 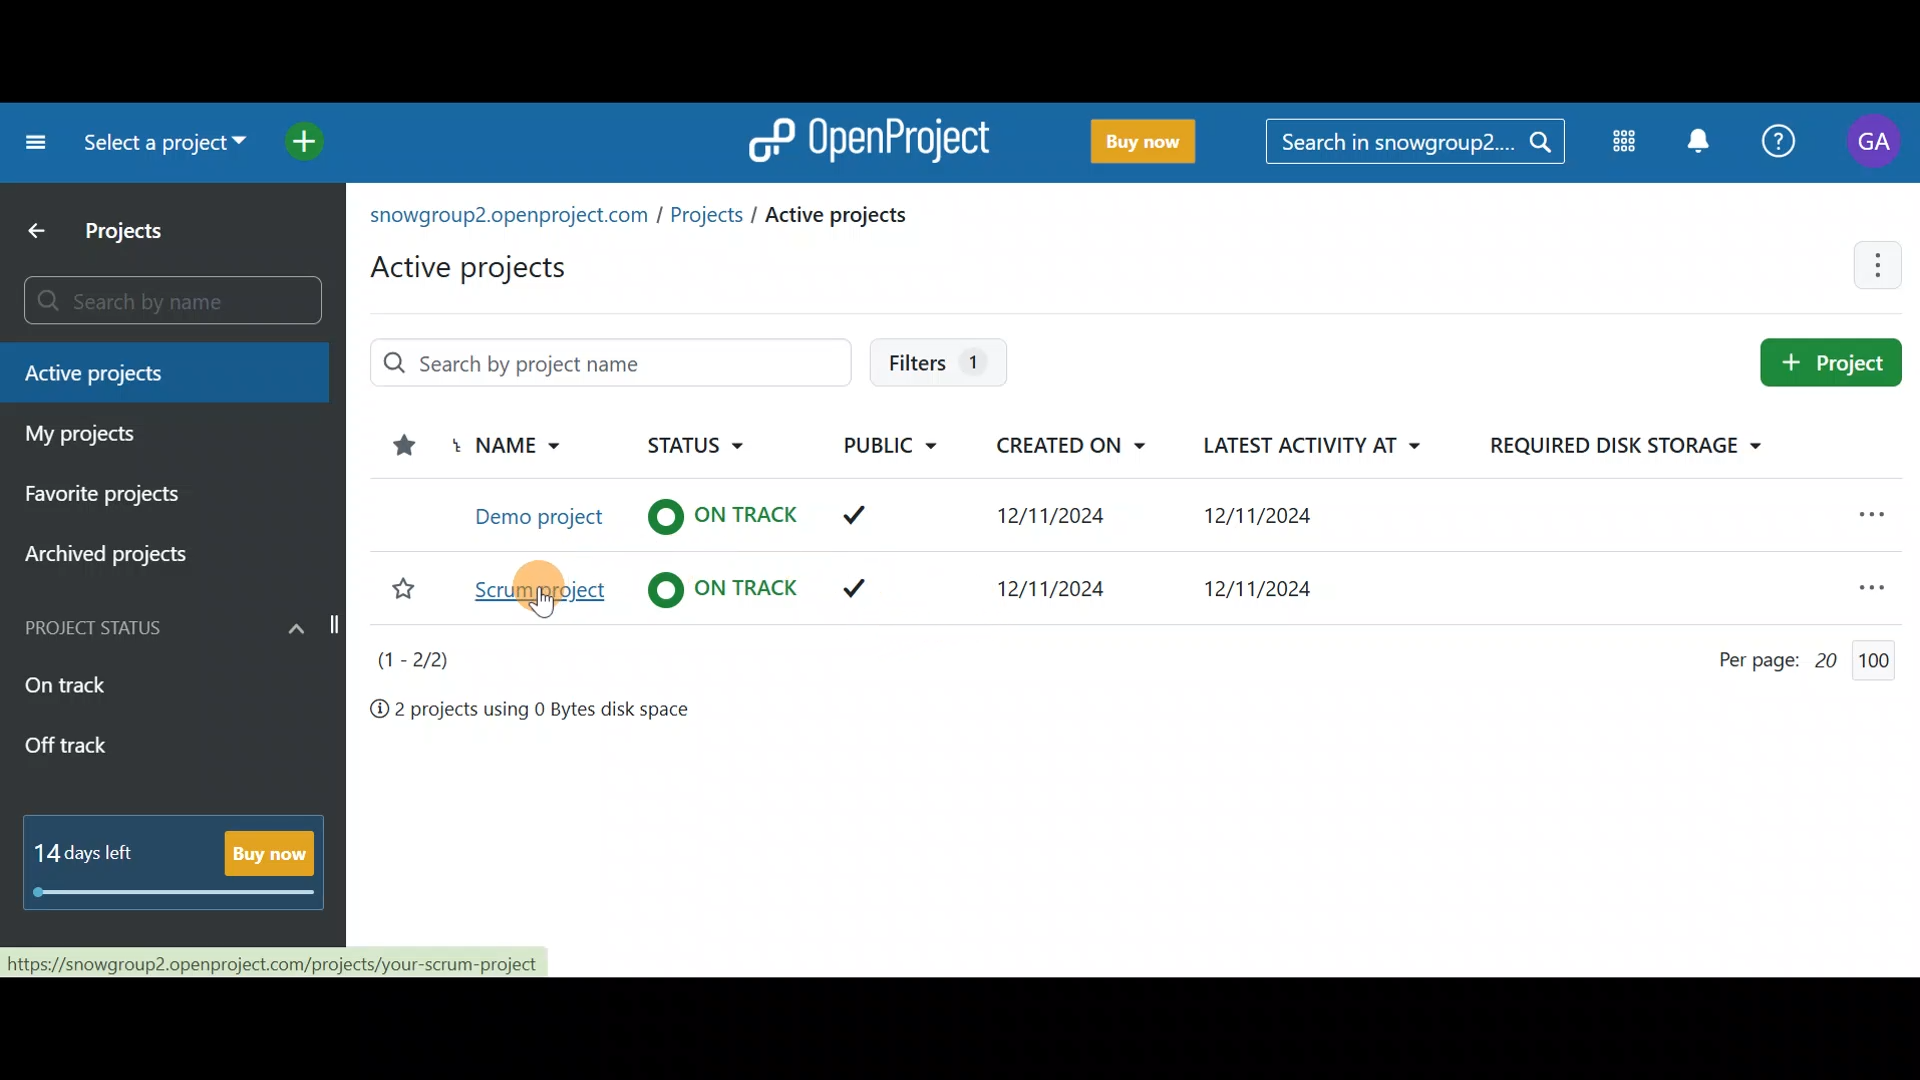 What do you see at coordinates (120, 746) in the screenshot?
I see `Off track` at bounding box center [120, 746].